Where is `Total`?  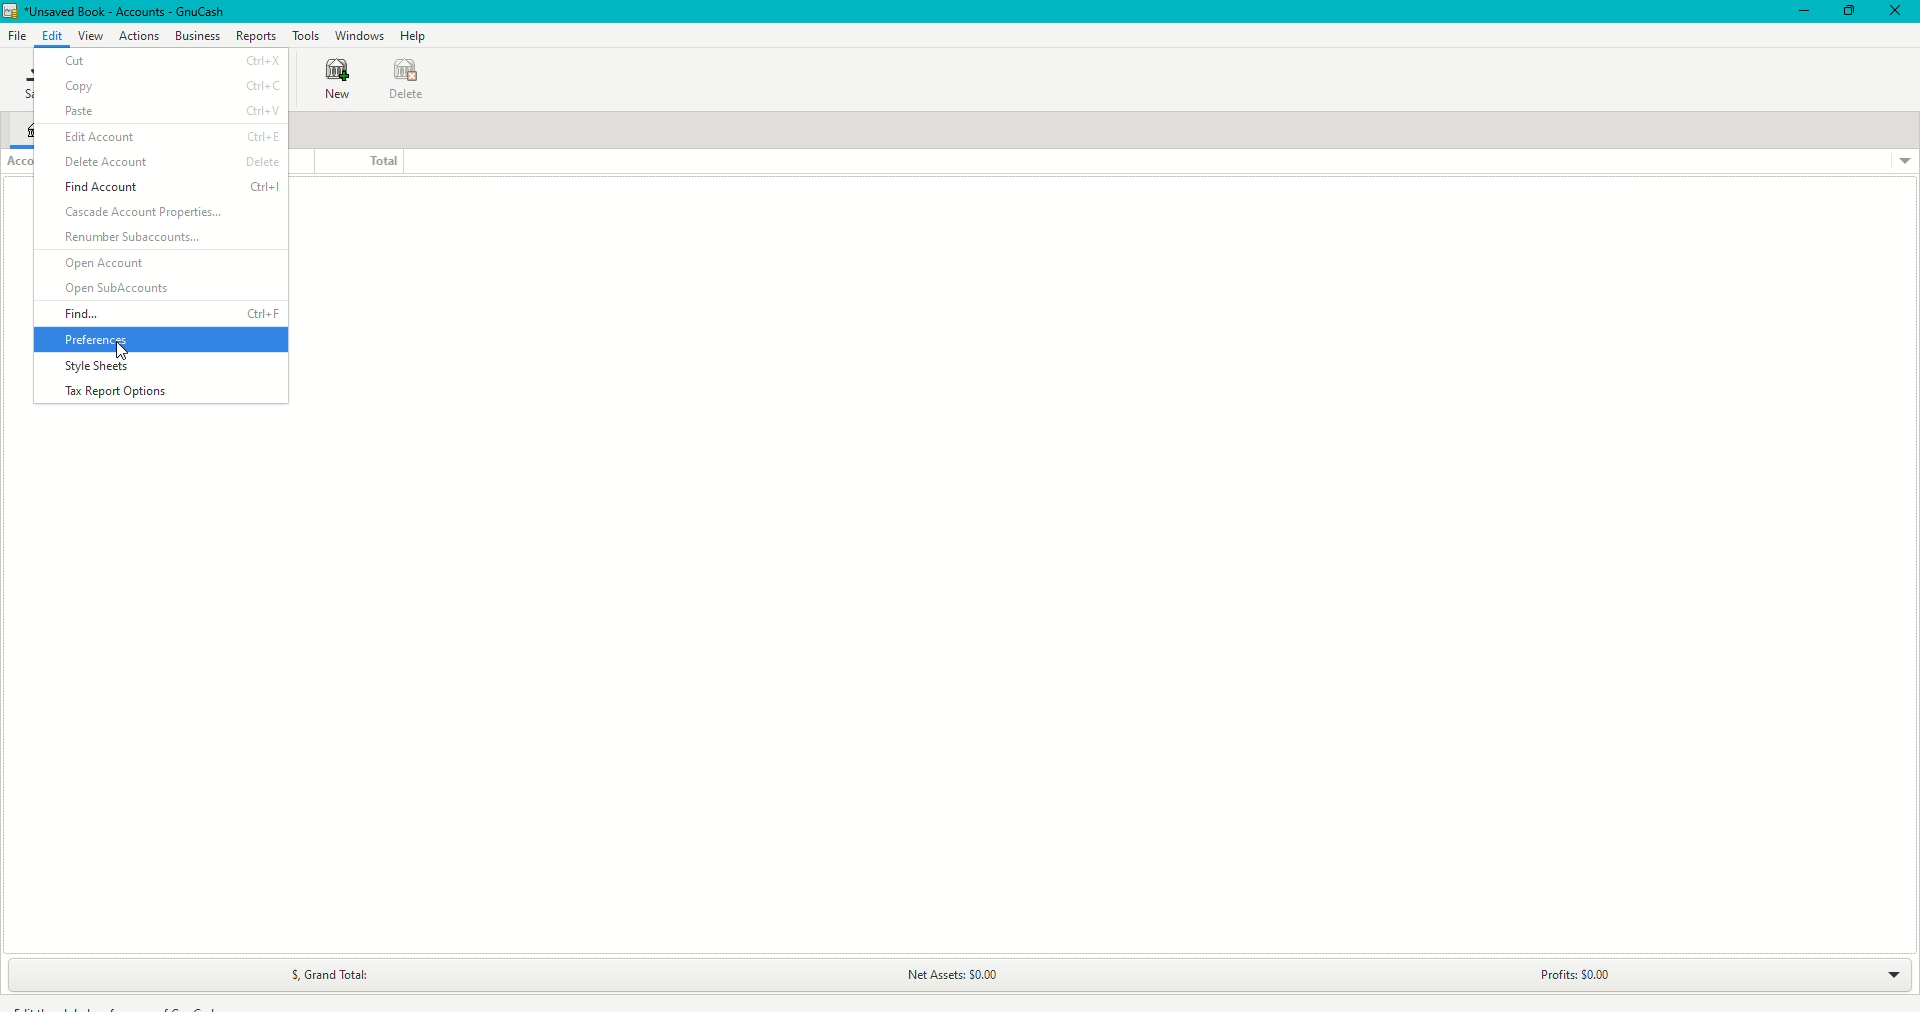 Total is located at coordinates (354, 160).